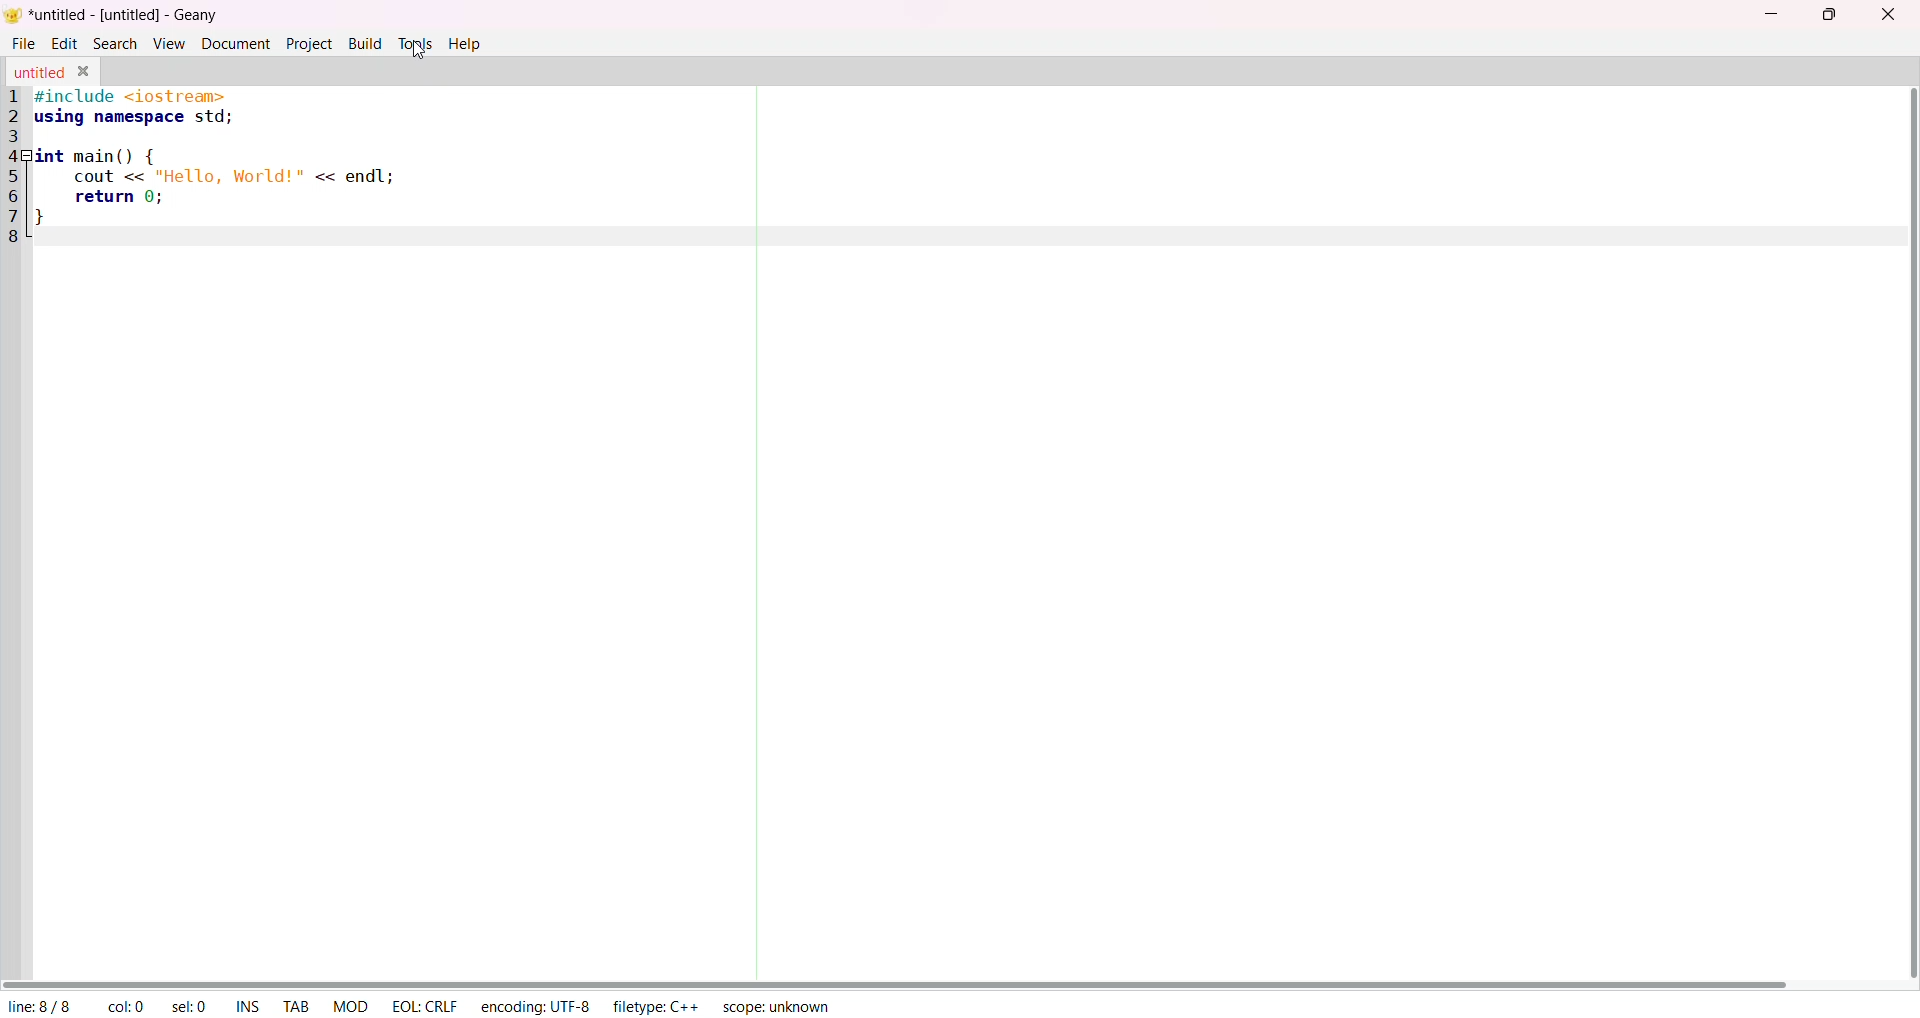 The height and width of the screenshot is (1018, 1920). What do you see at coordinates (233, 43) in the screenshot?
I see `Document` at bounding box center [233, 43].